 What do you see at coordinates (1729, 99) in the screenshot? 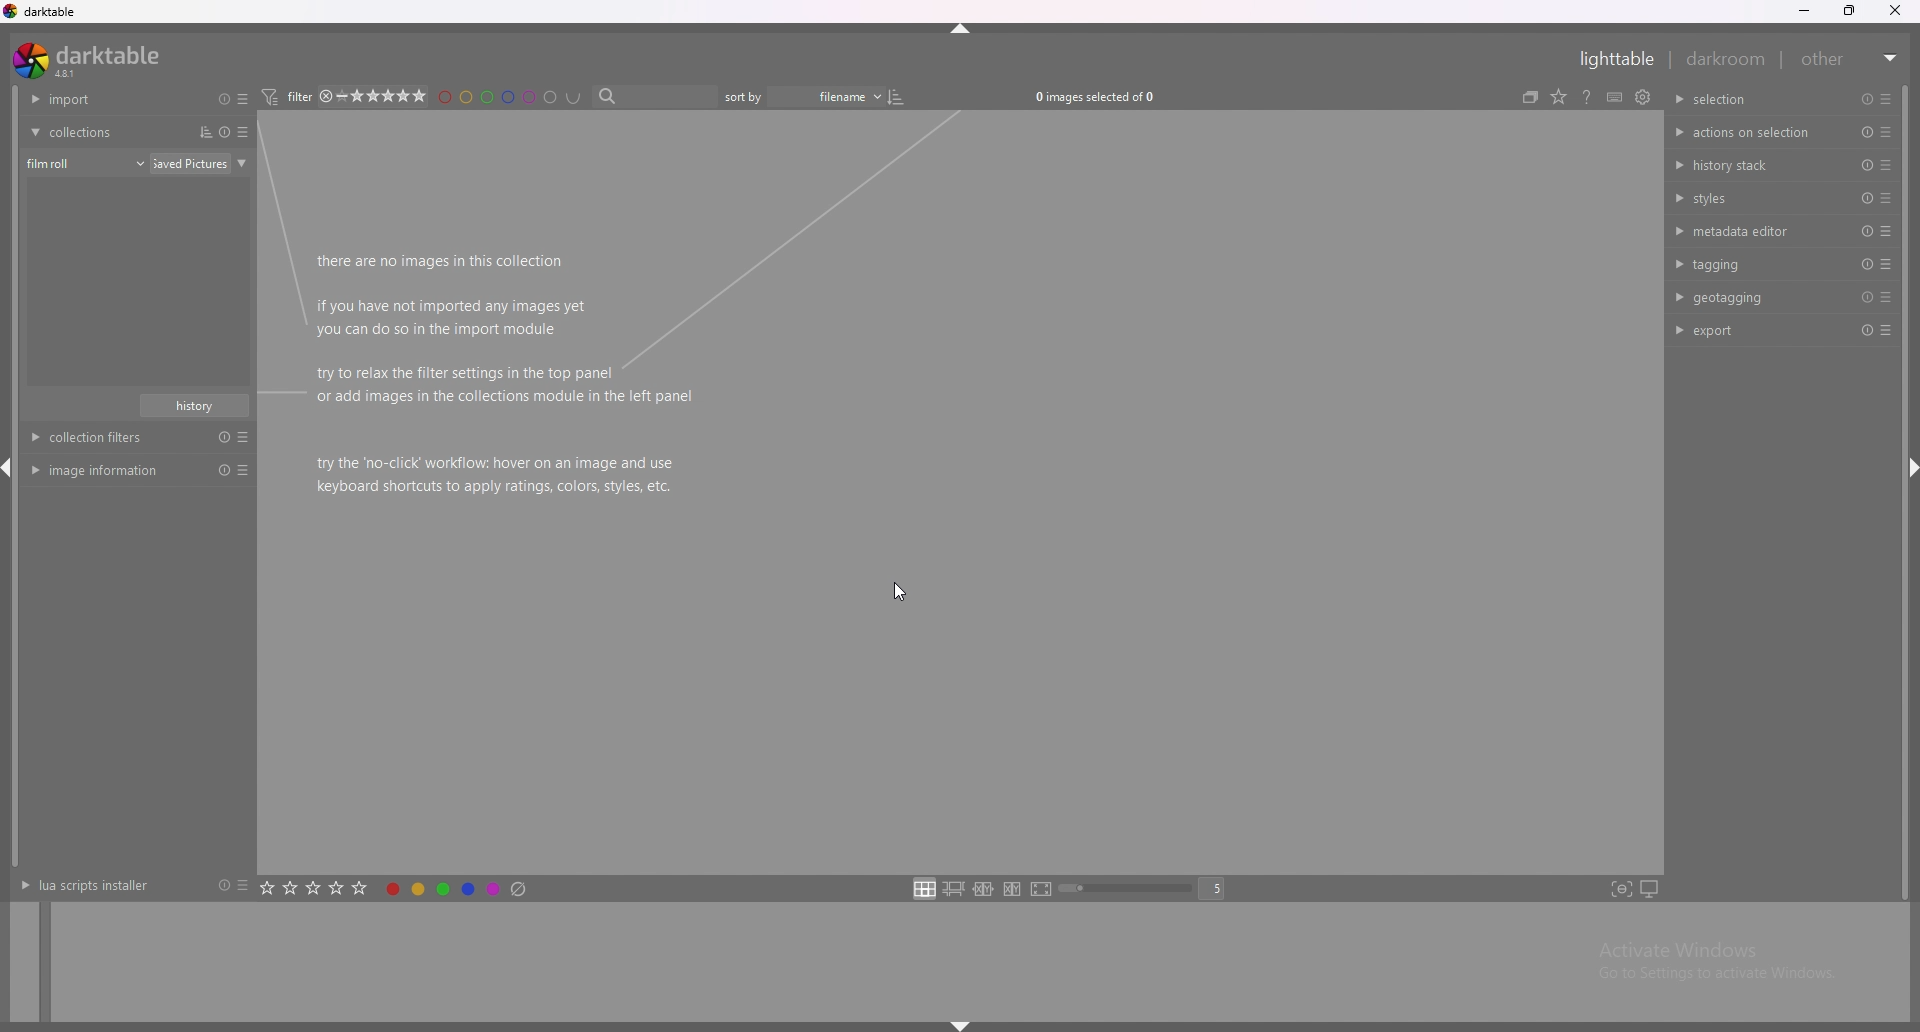
I see `selection` at bounding box center [1729, 99].